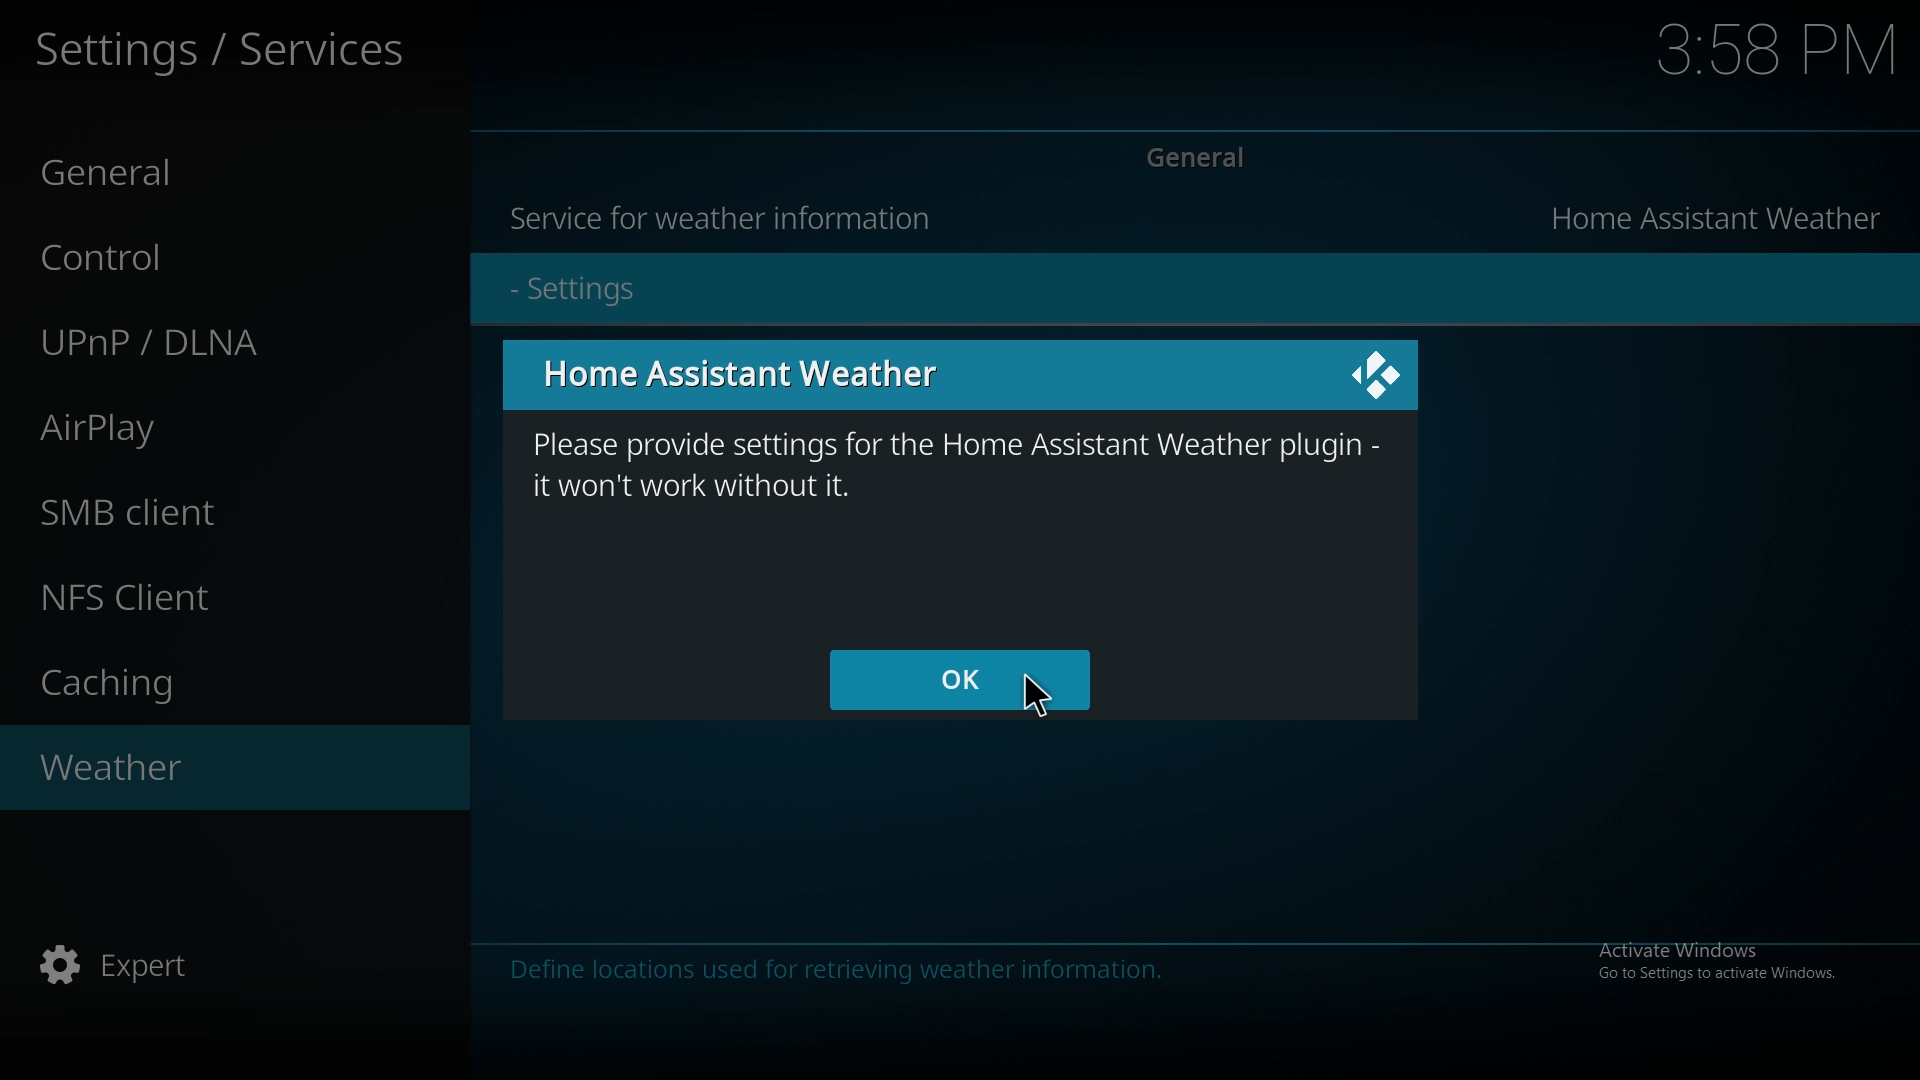  Describe the element at coordinates (188, 253) in the screenshot. I see `Control` at that location.